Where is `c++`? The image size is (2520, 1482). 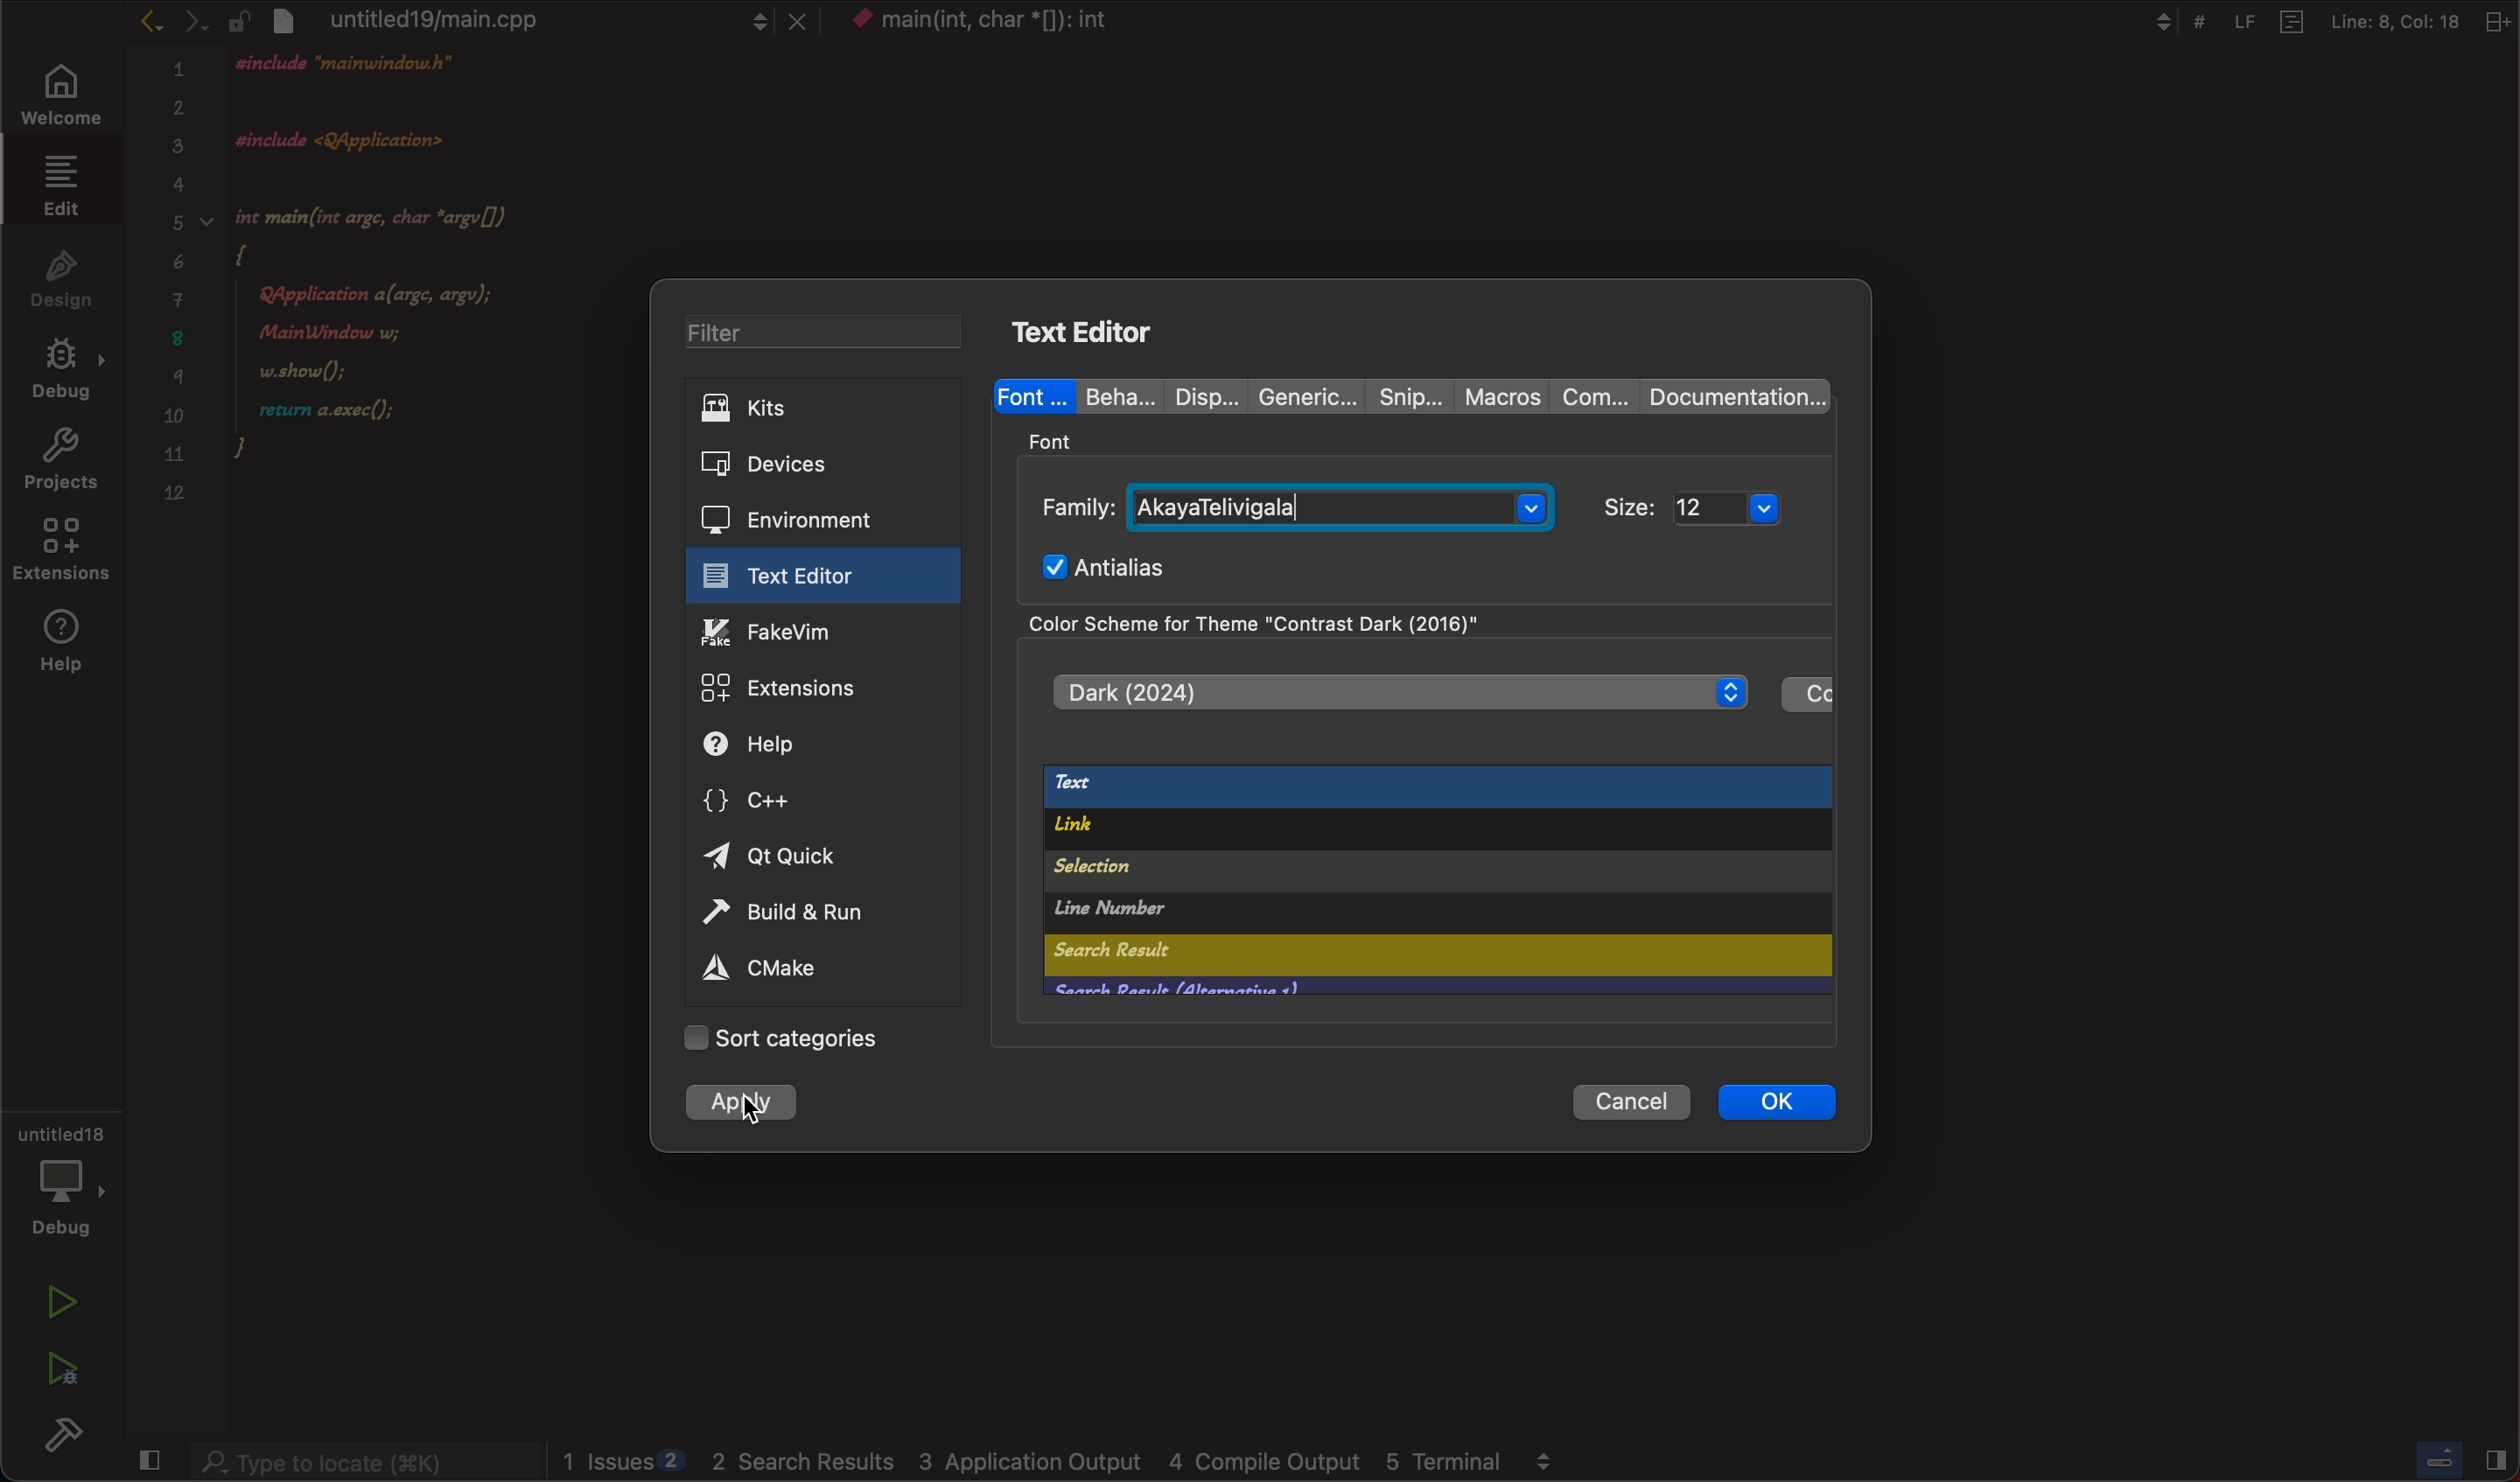 c++ is located at coordinates (780, 798).